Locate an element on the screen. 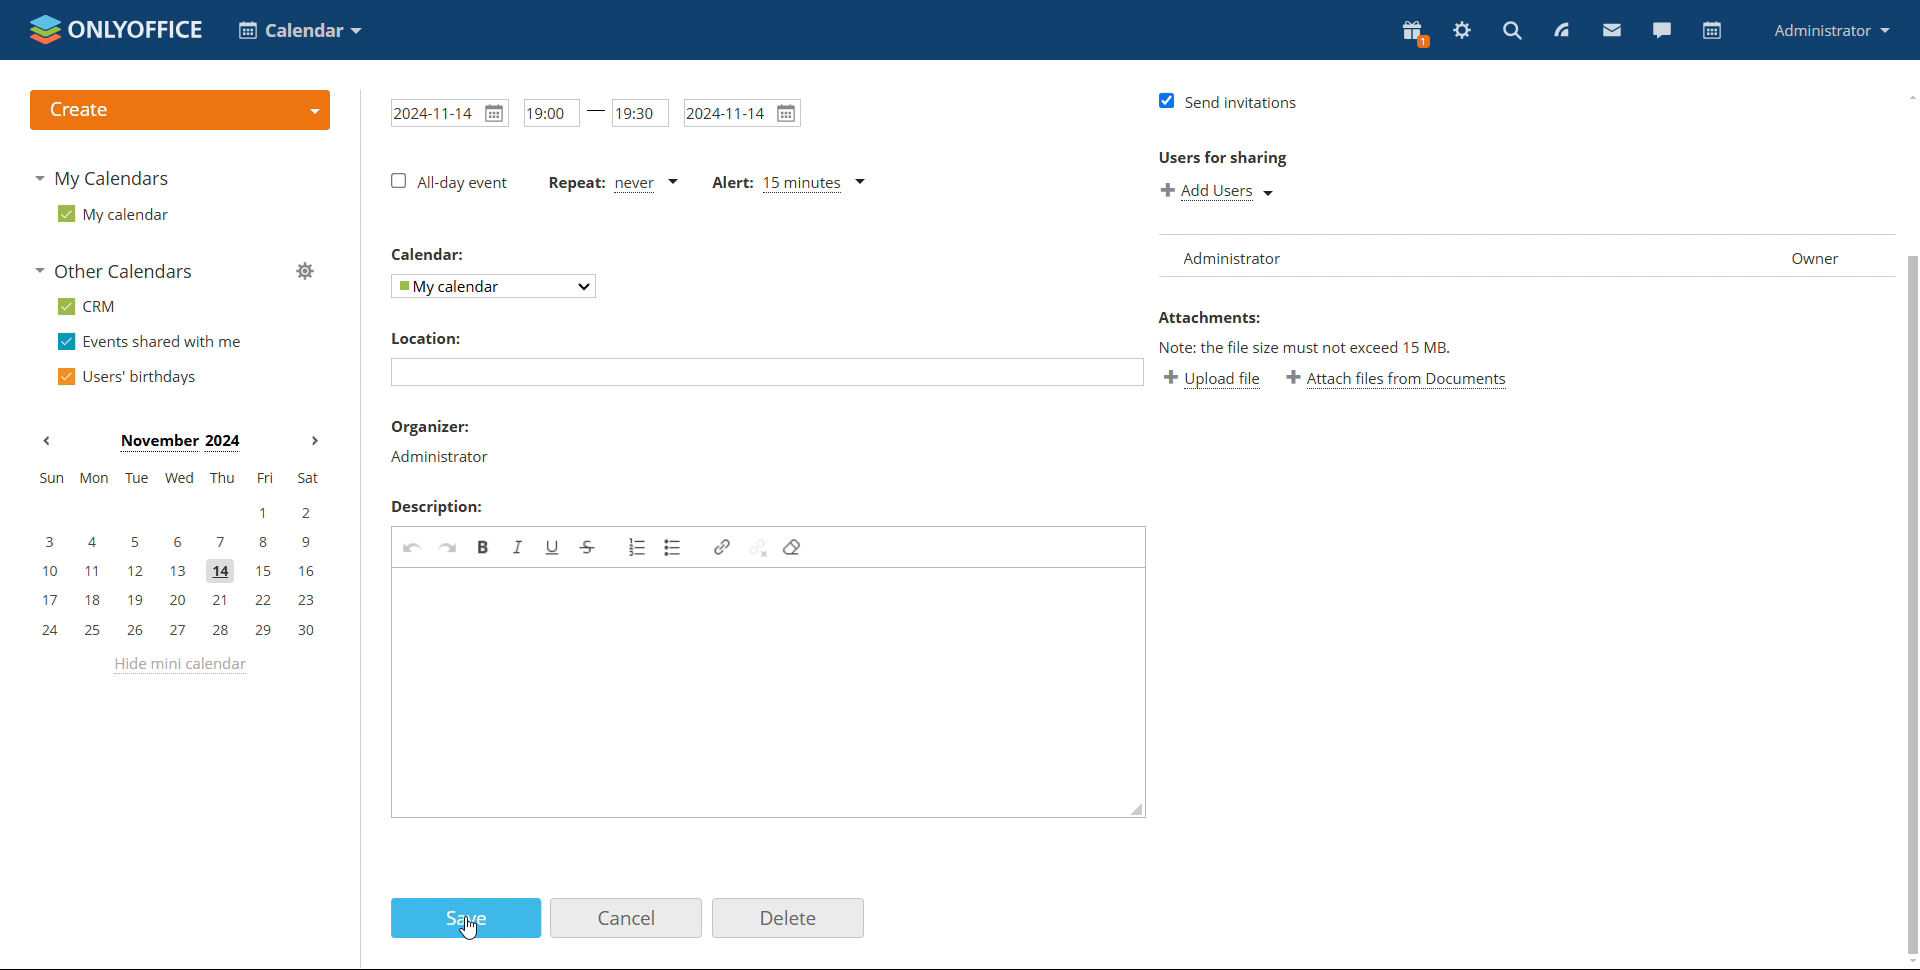 The width and height of the screenshot is (1920, 970). profile is located at coordinates (1828, 32).